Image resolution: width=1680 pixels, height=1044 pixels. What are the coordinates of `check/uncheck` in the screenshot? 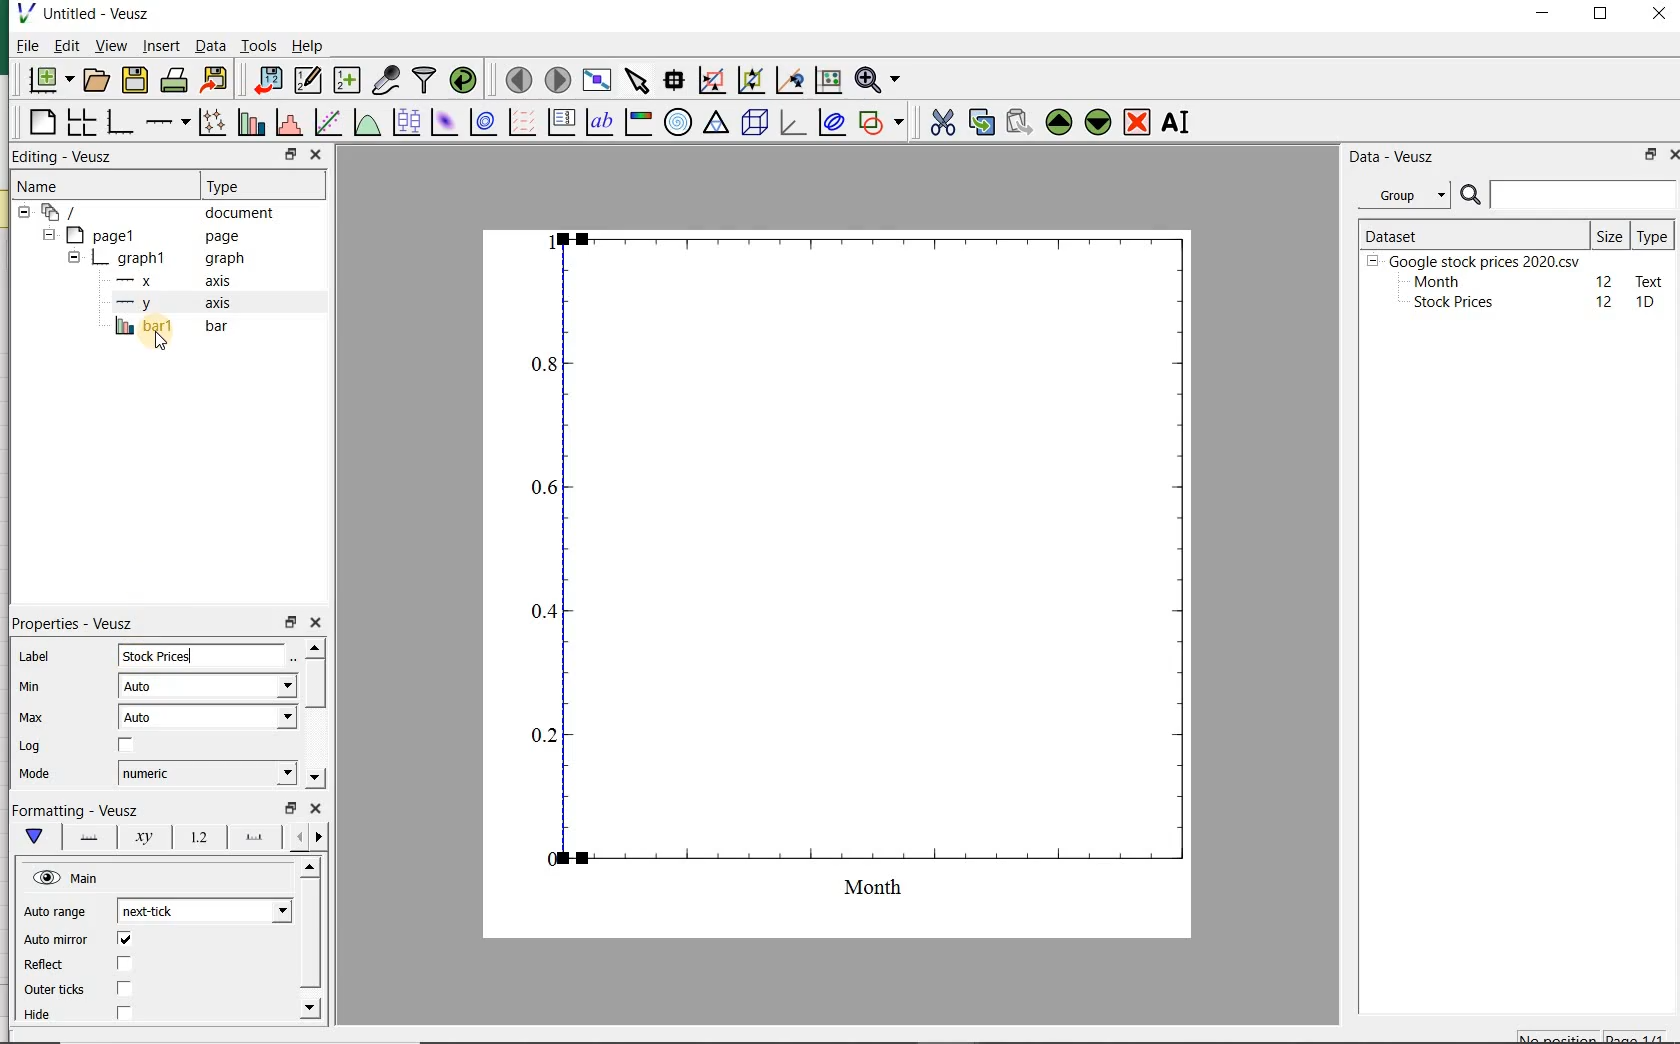 It's located at (124, 941).